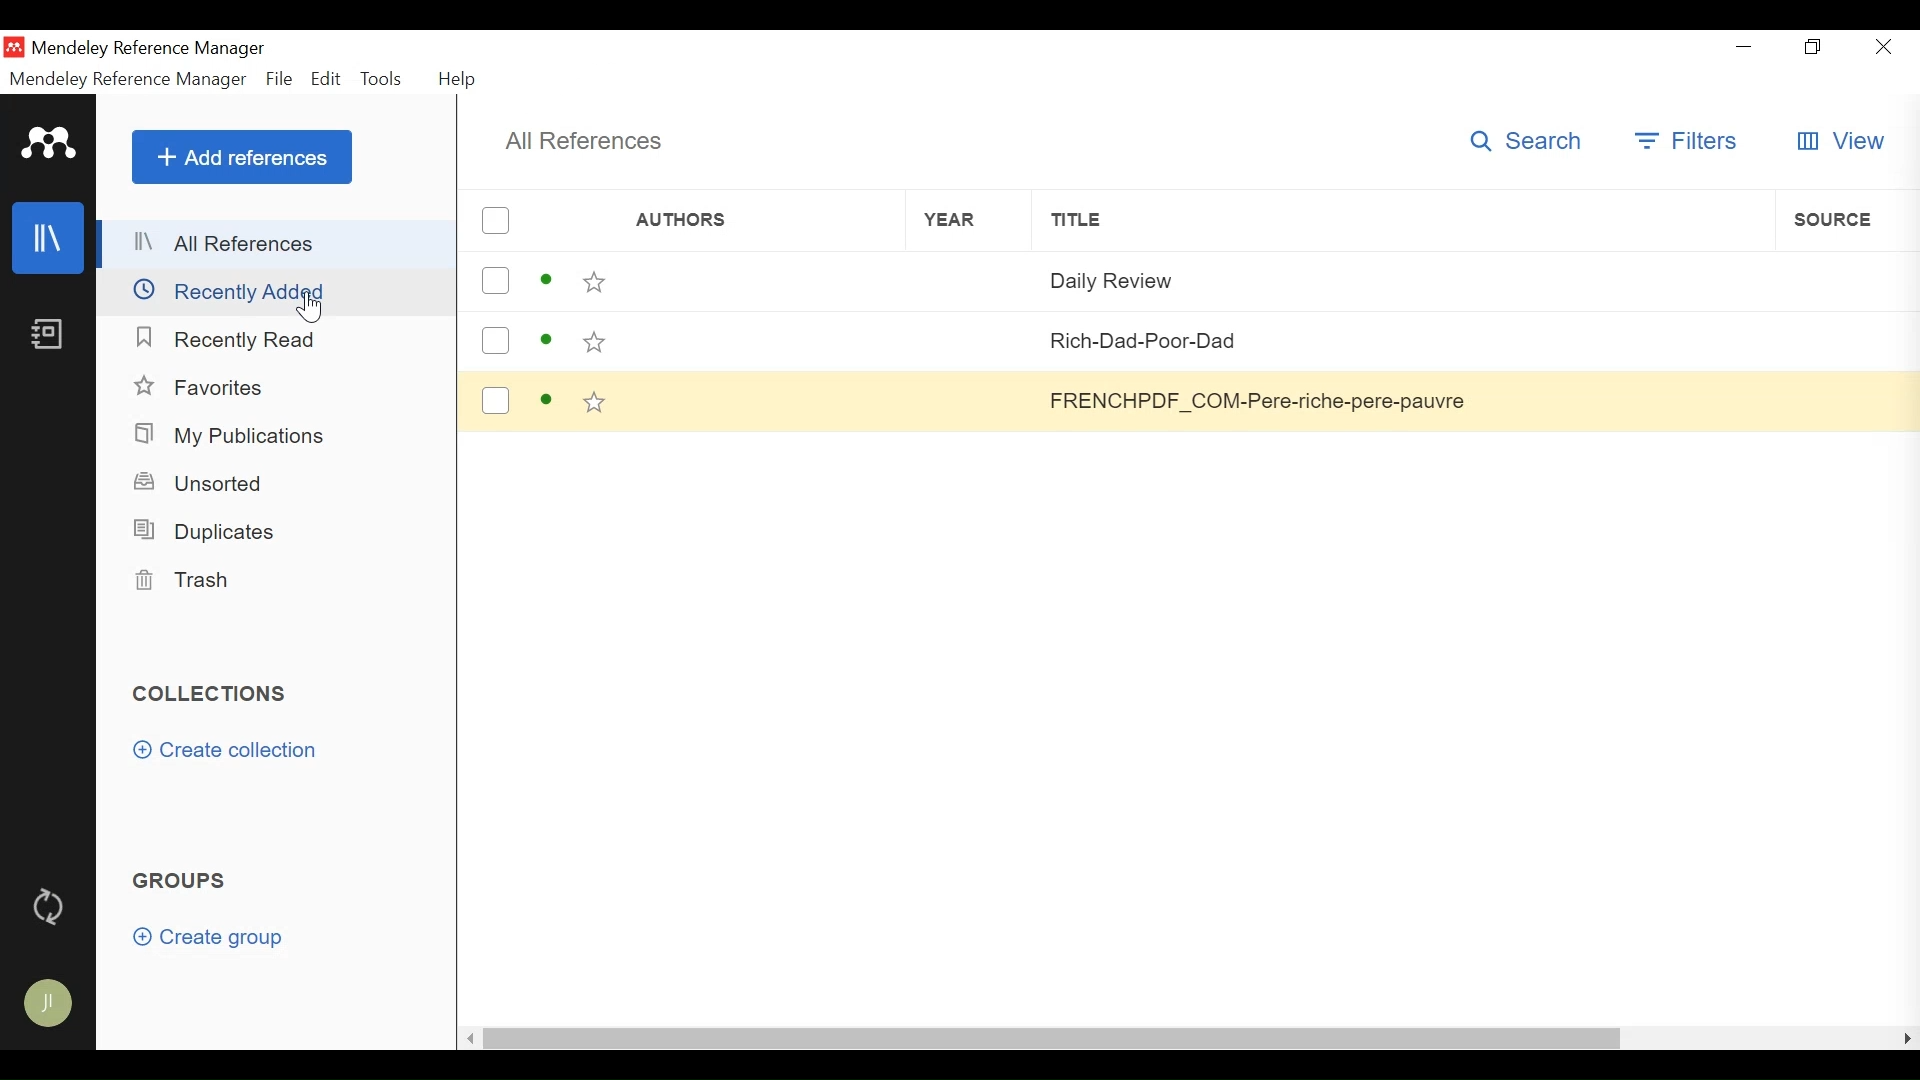  I want to click on View, so click(1840, 142).